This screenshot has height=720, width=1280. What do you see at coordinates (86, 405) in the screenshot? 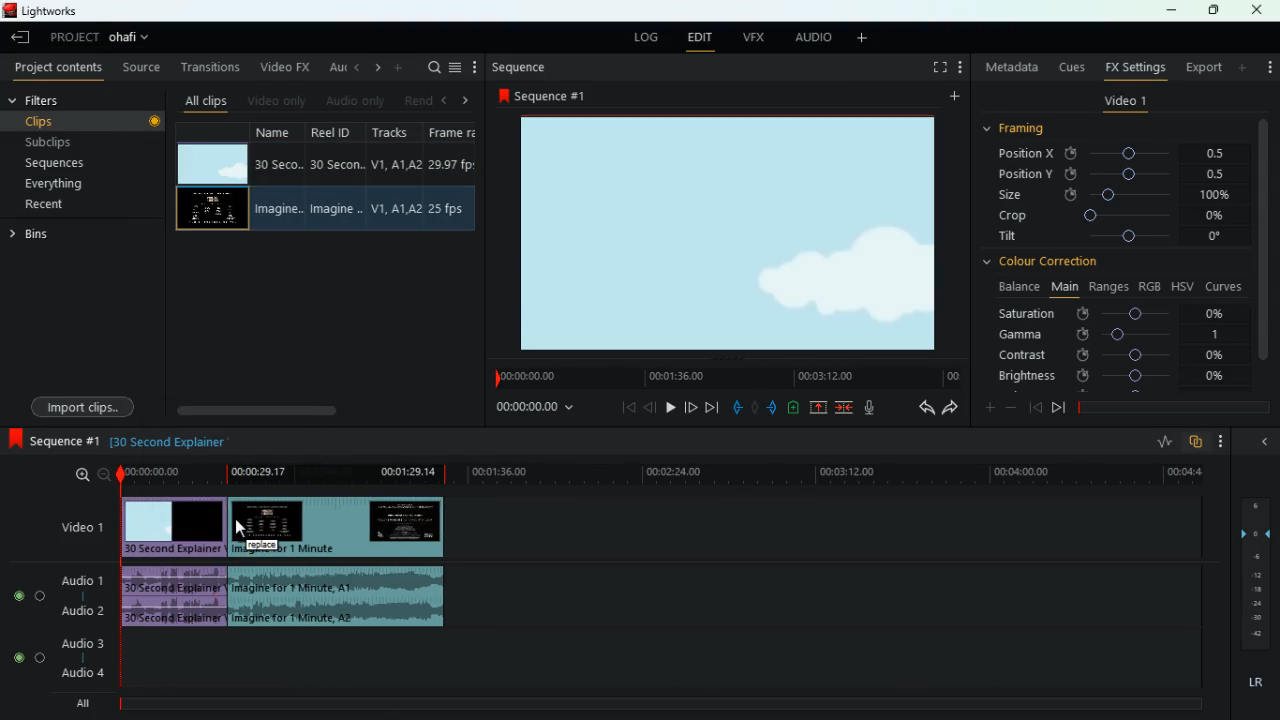
I see `import clips` at bounding box center [86, 405].